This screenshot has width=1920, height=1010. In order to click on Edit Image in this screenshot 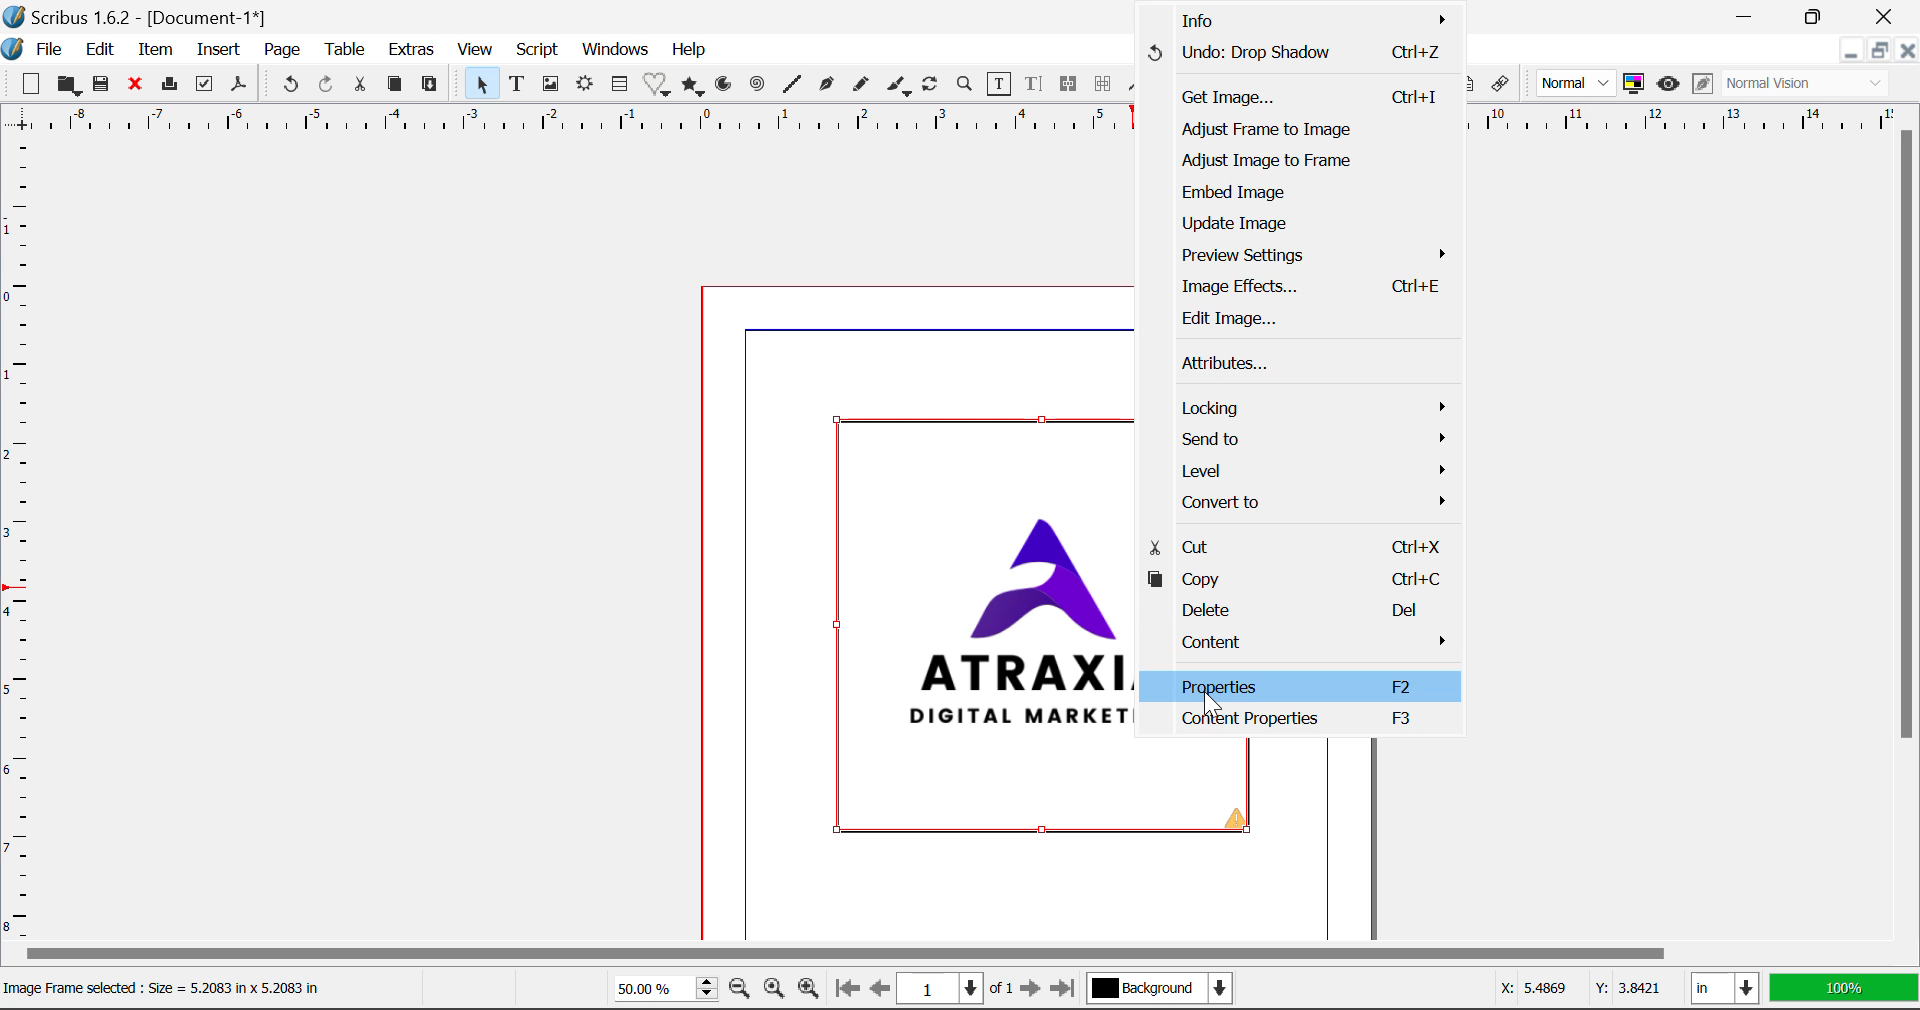, I will do `click(1300, 321)`.